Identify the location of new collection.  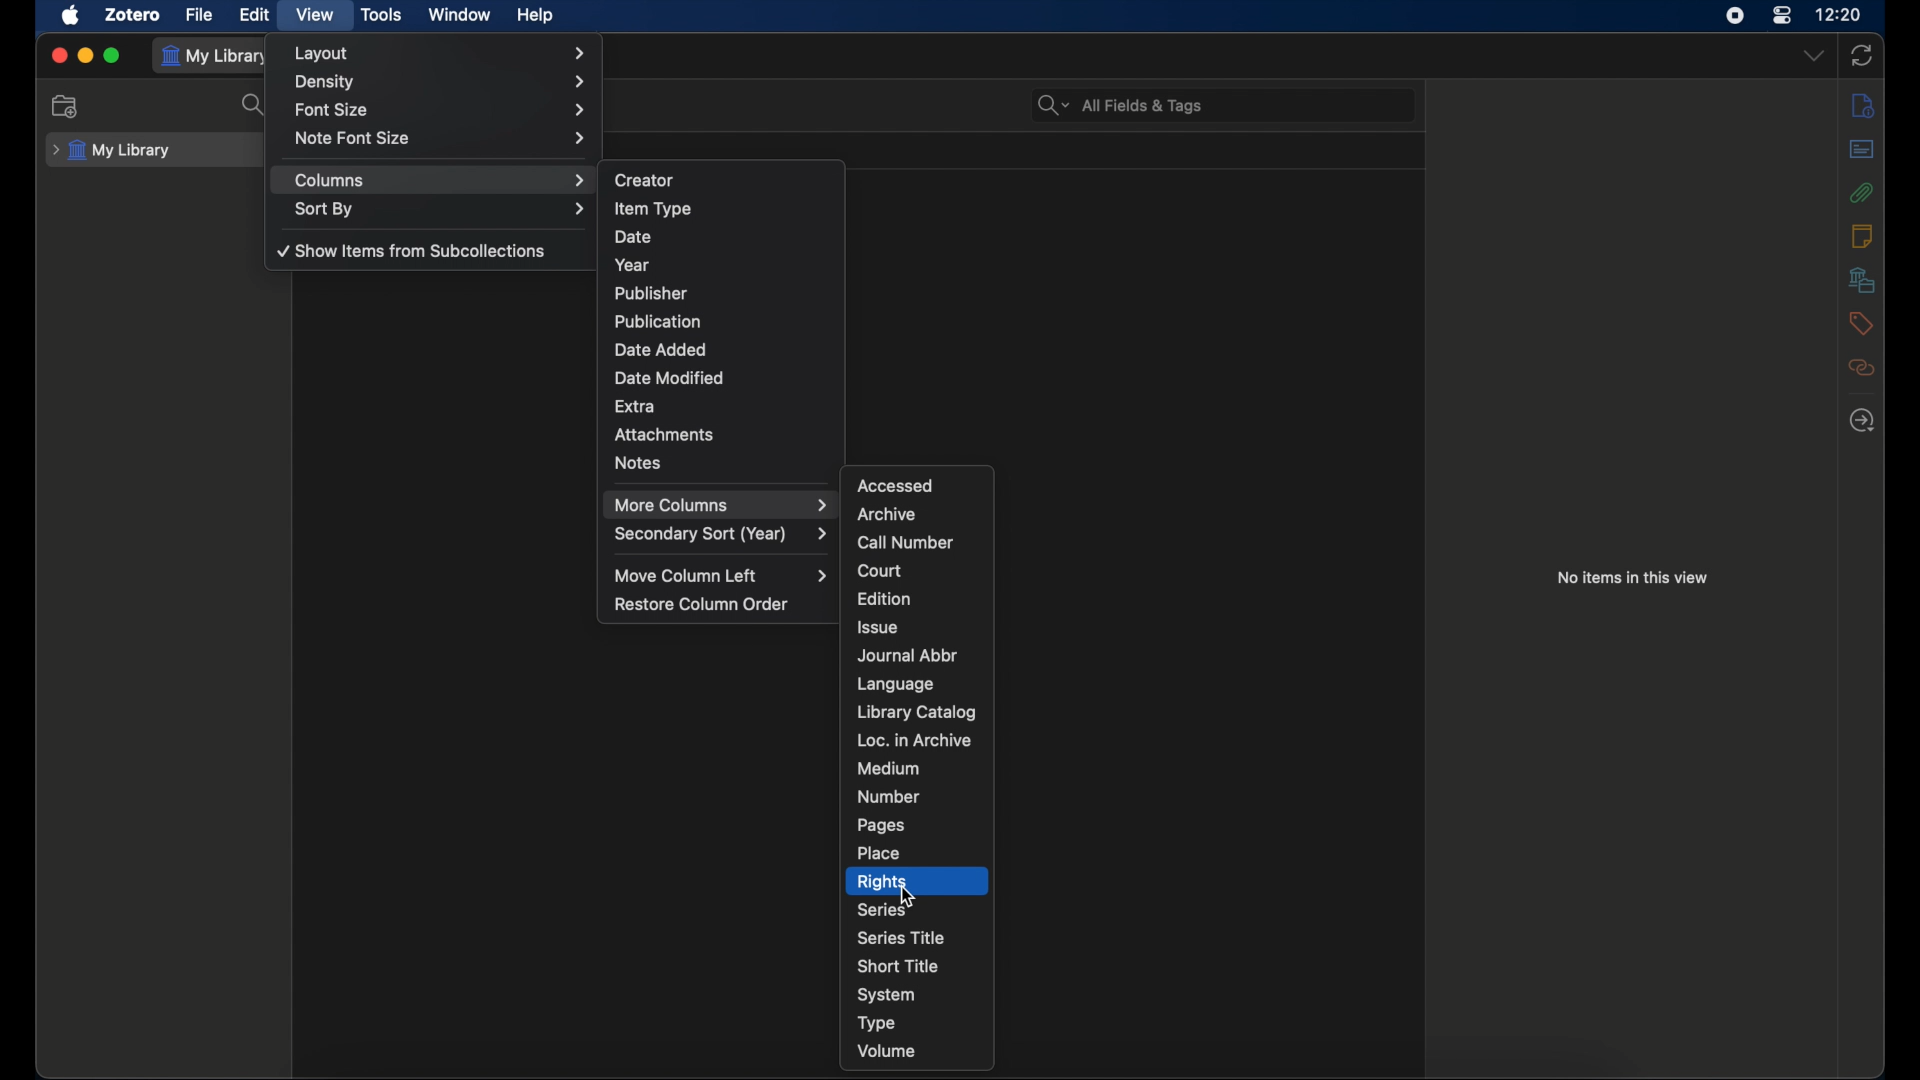
(65, 106).